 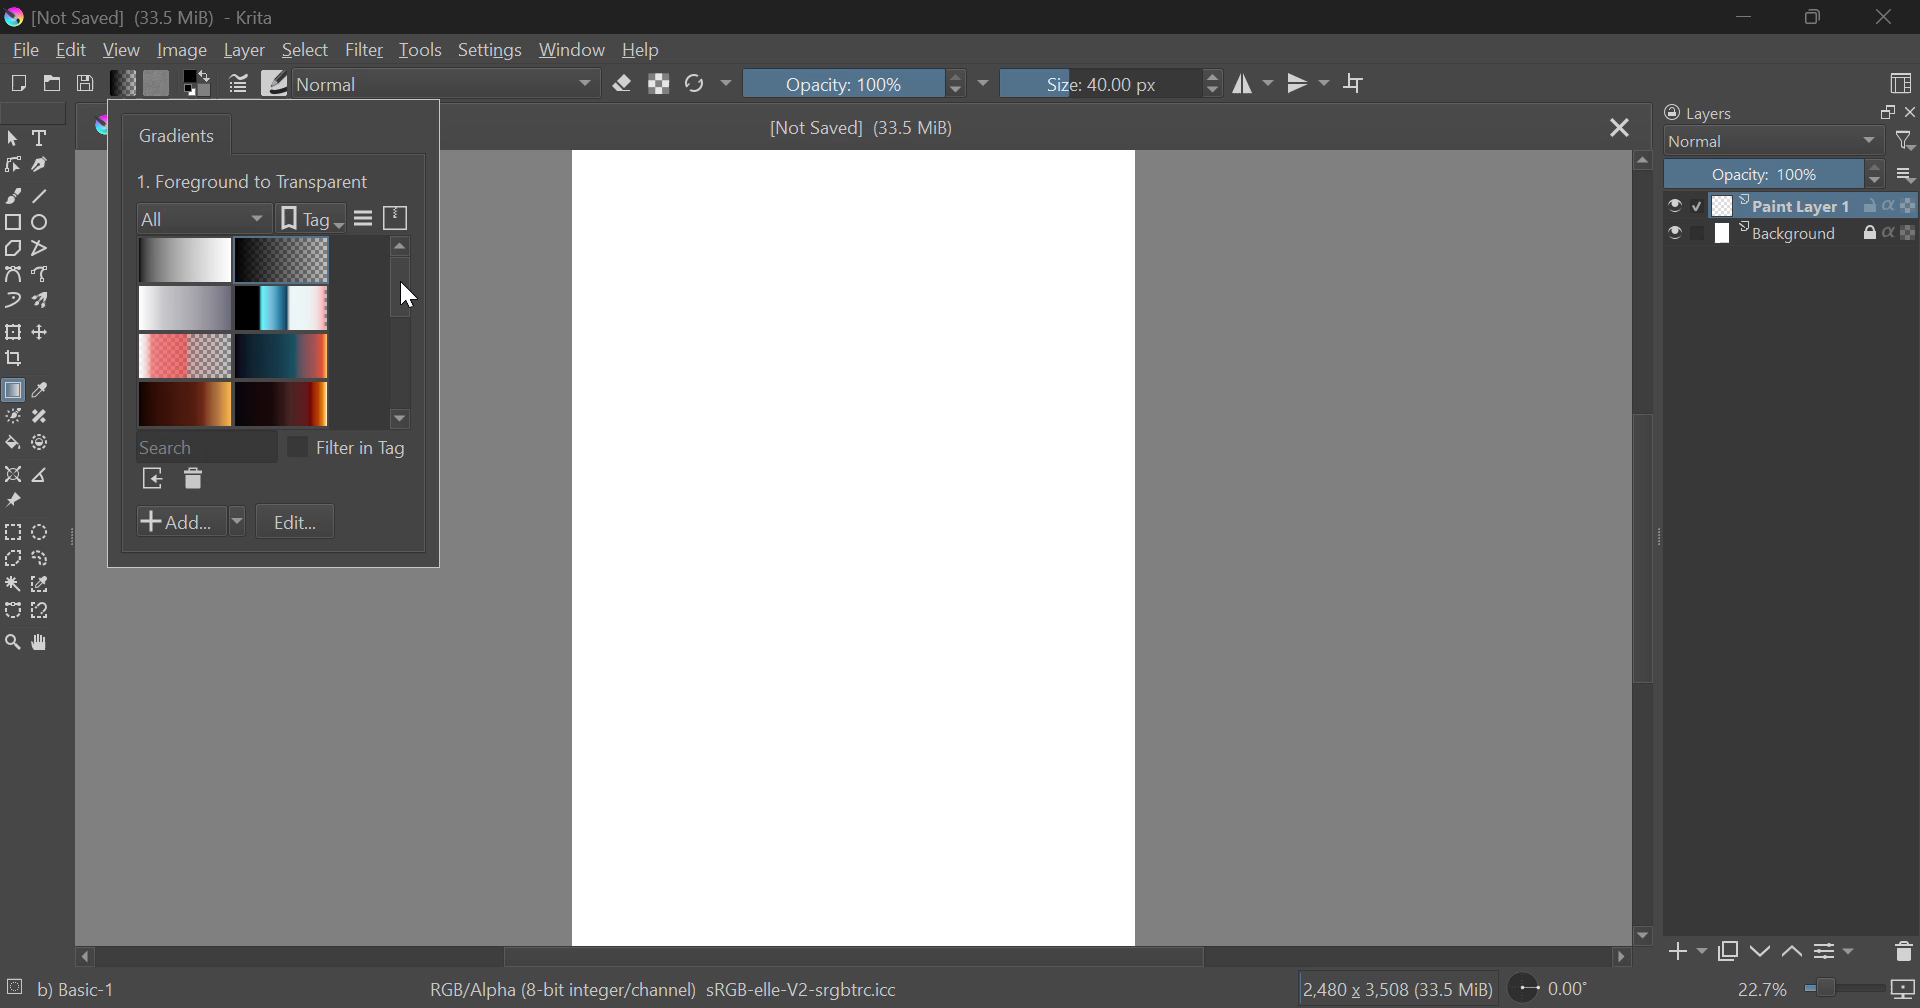 I want to click on Crop Layer, so click(x=12, y=361).